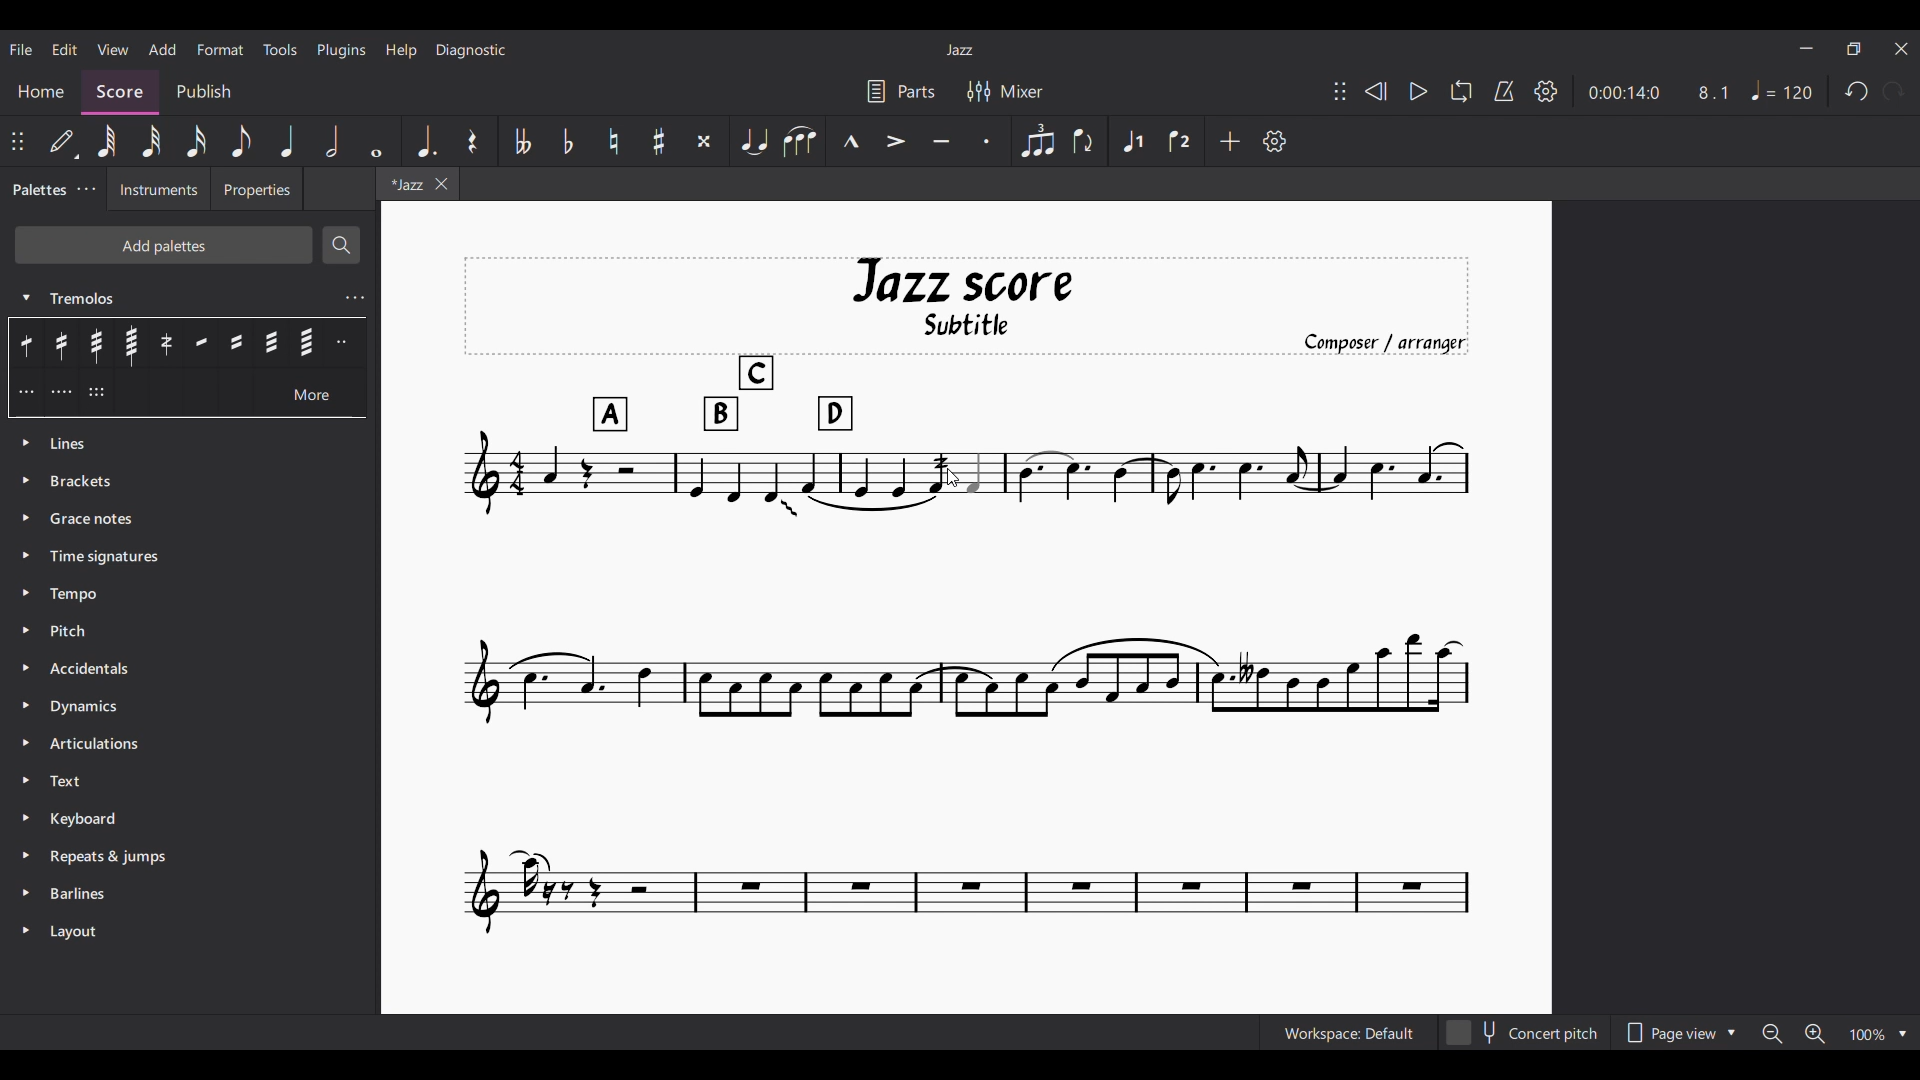  Describe the element at coordinates (113, 49) in the screenshot. I see `View` at that location.